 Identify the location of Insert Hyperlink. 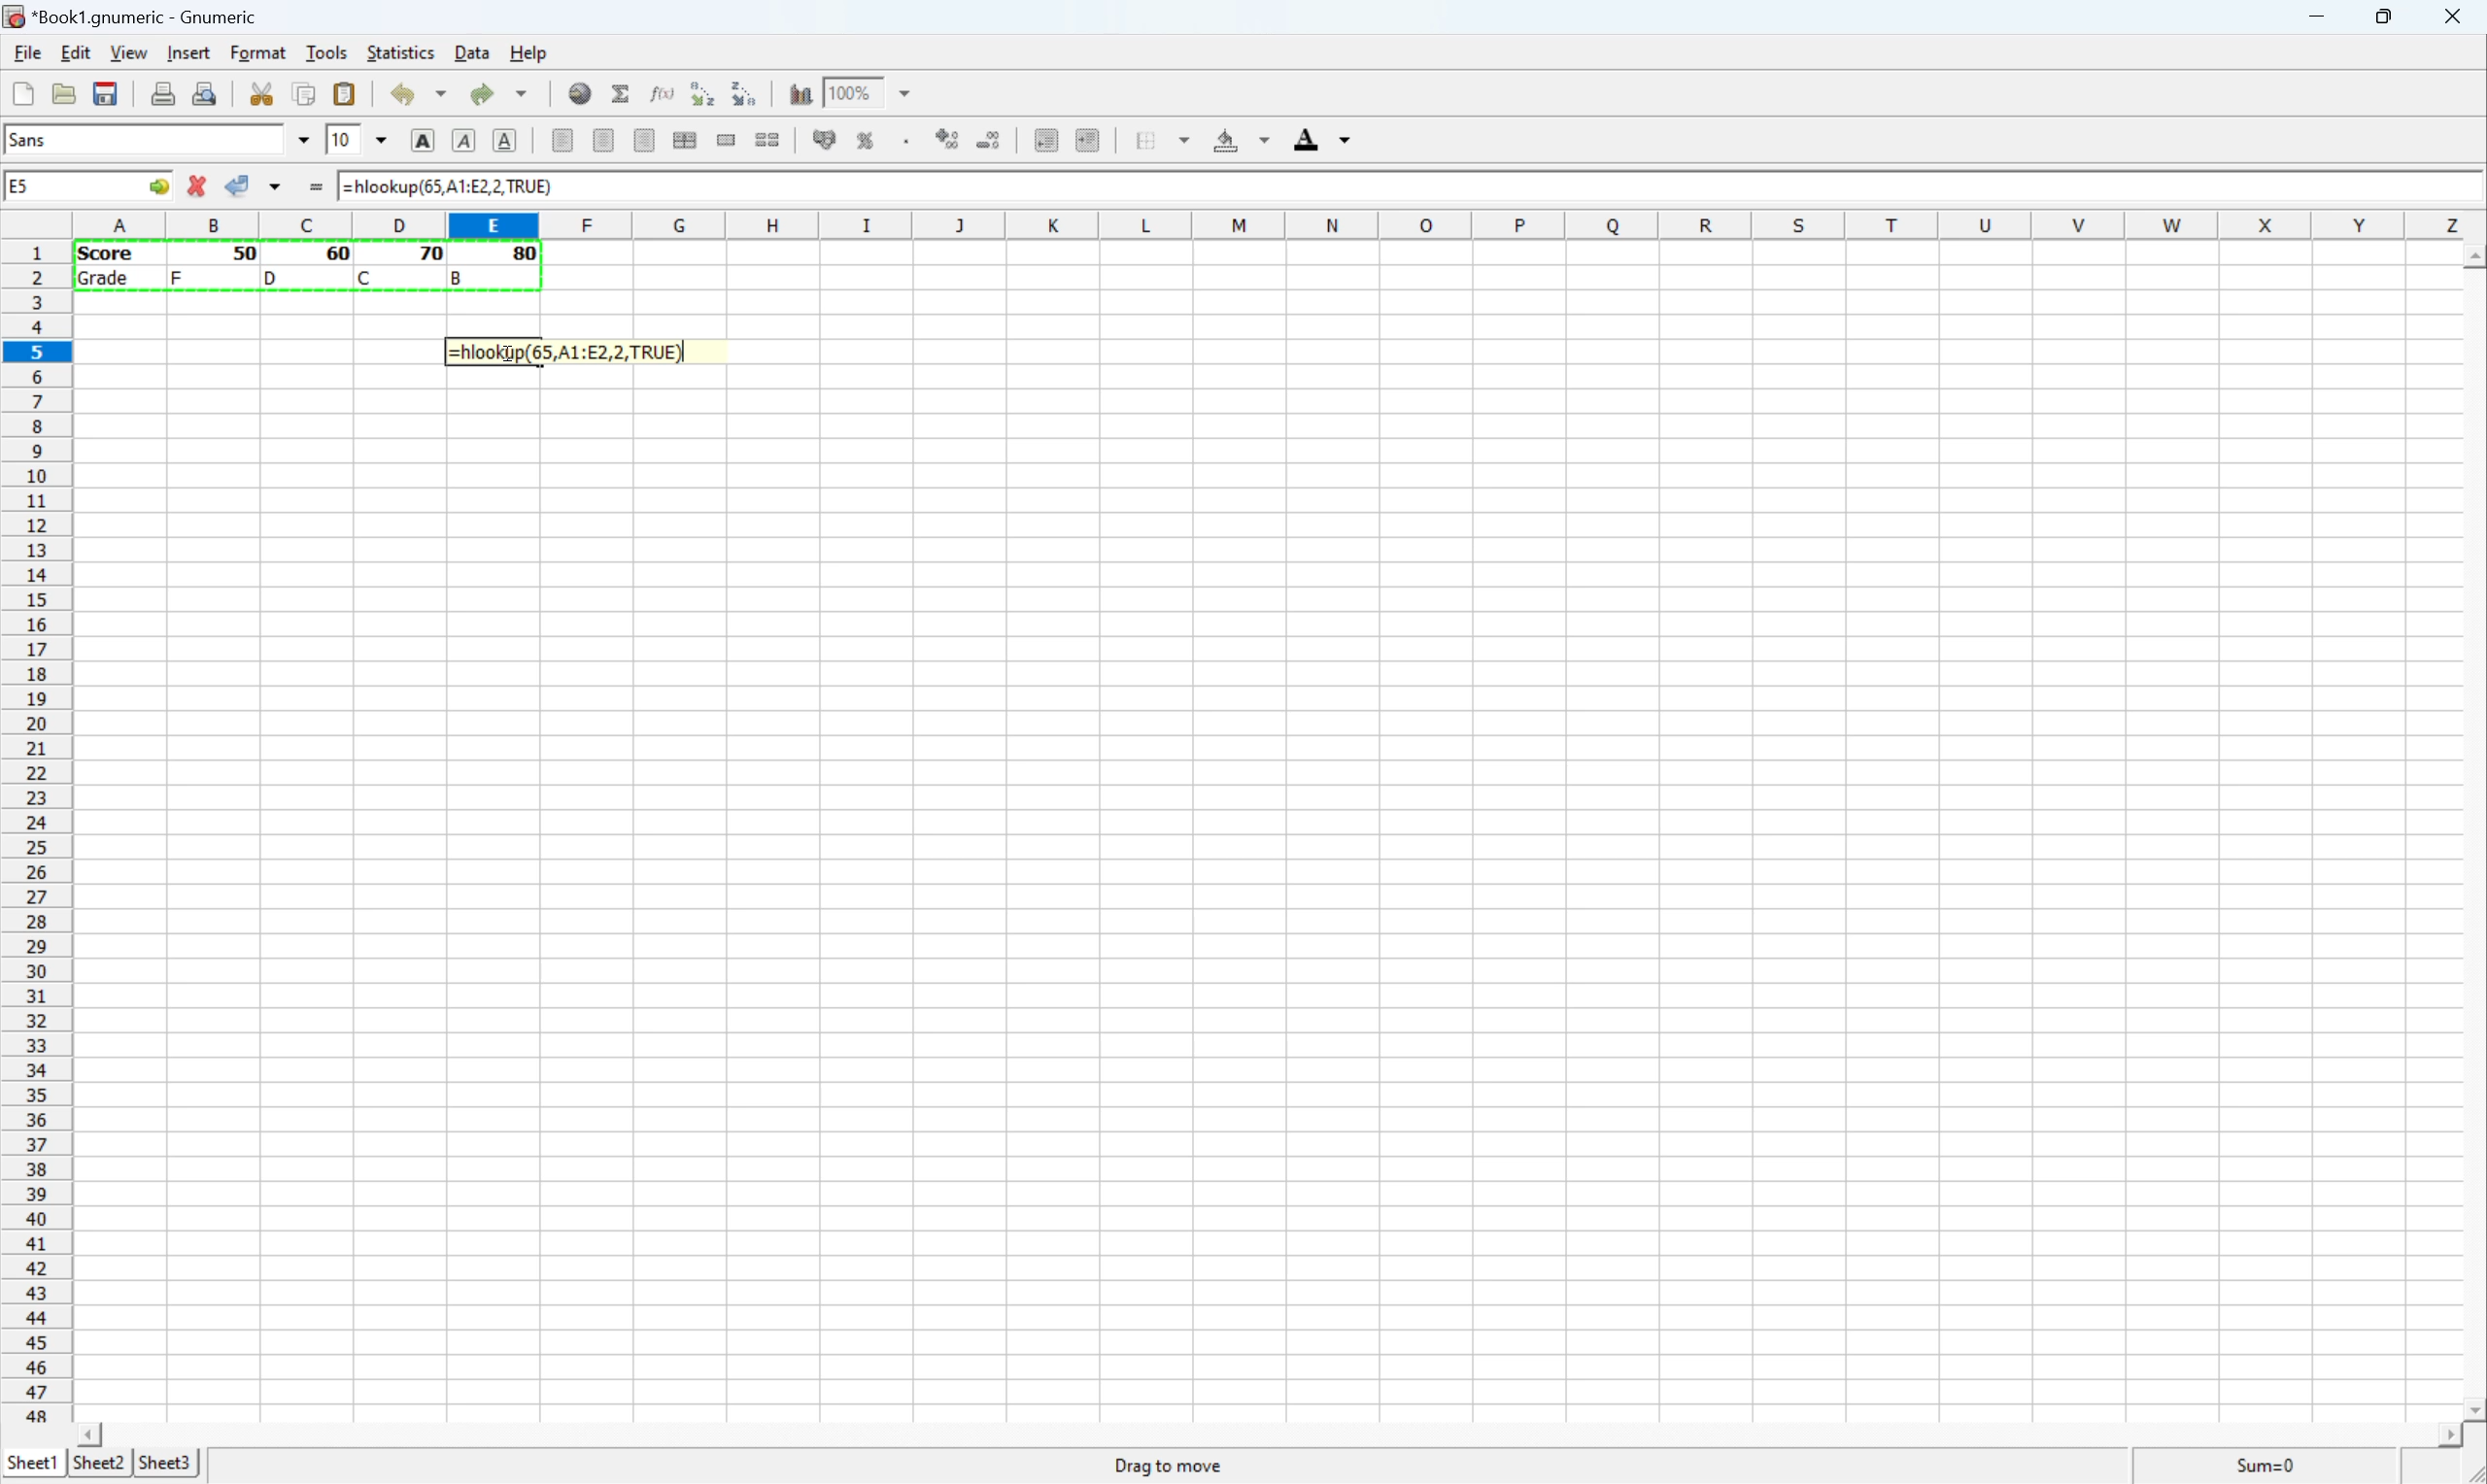
(579, 96).